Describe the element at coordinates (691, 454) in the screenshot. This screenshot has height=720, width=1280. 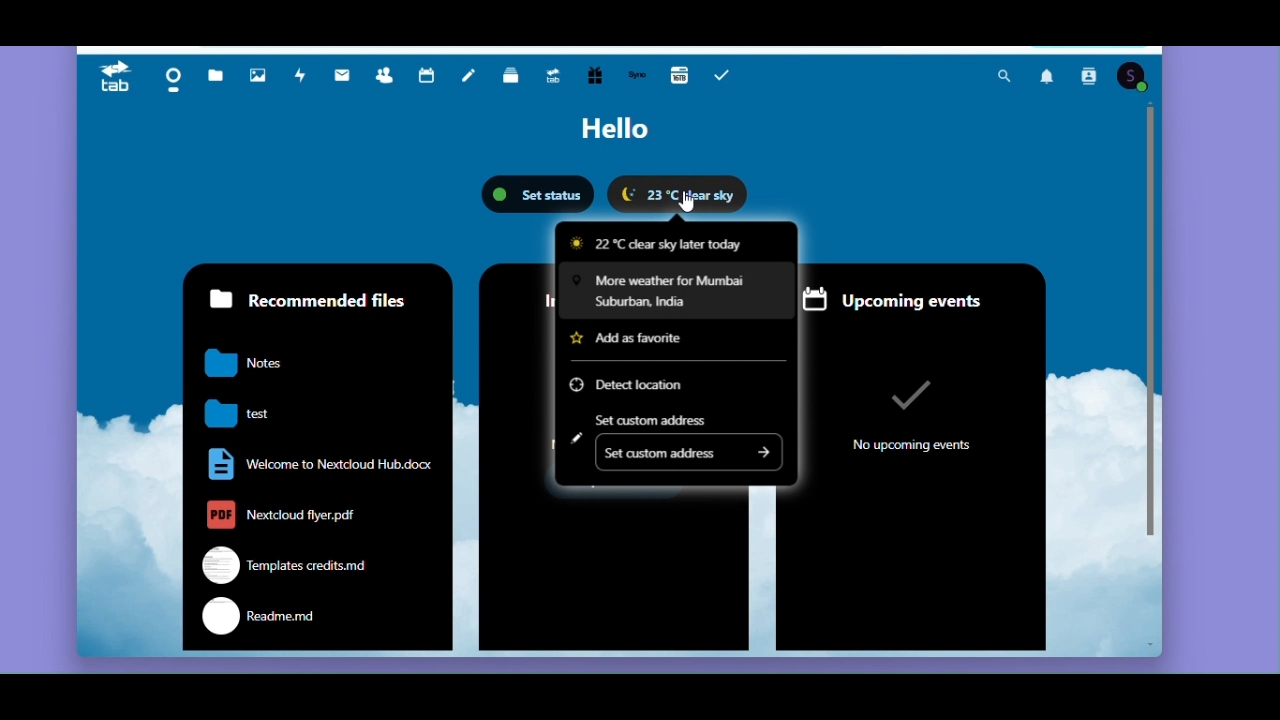
I see `Set custom address` at that location.